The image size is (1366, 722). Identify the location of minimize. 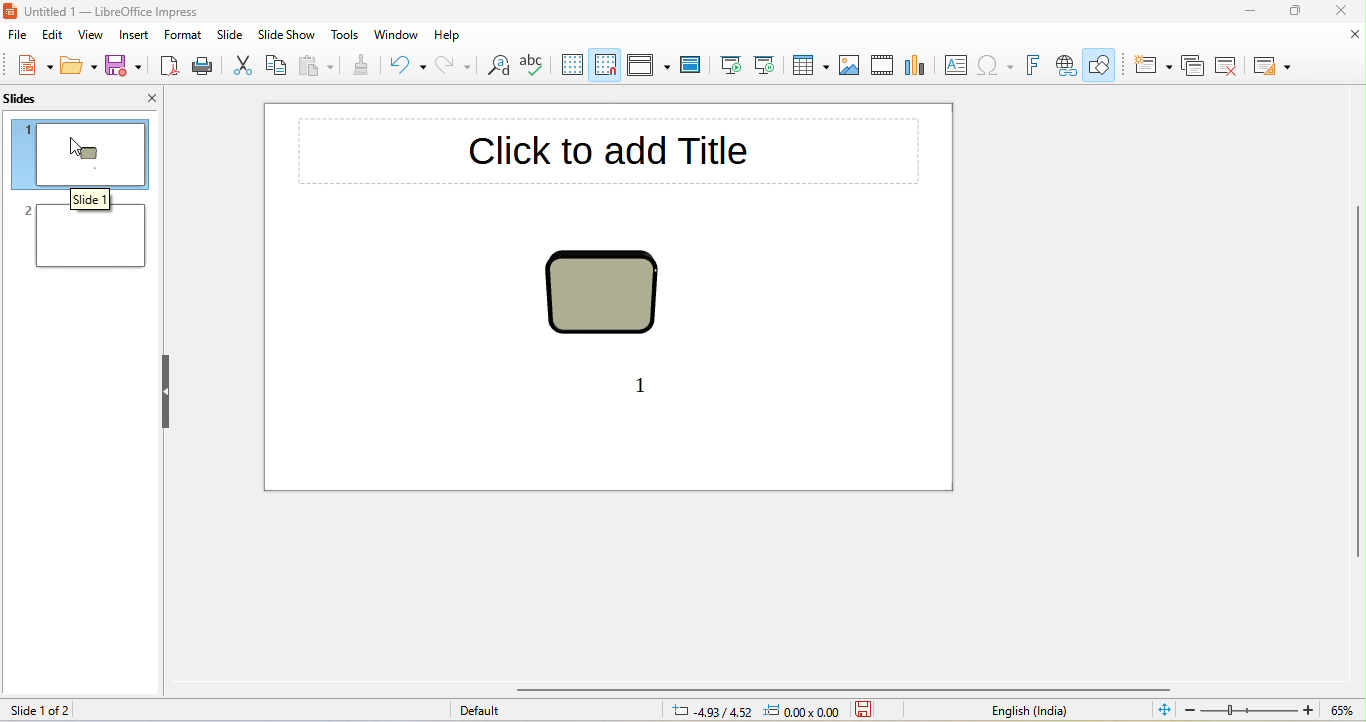
(1242, 10).